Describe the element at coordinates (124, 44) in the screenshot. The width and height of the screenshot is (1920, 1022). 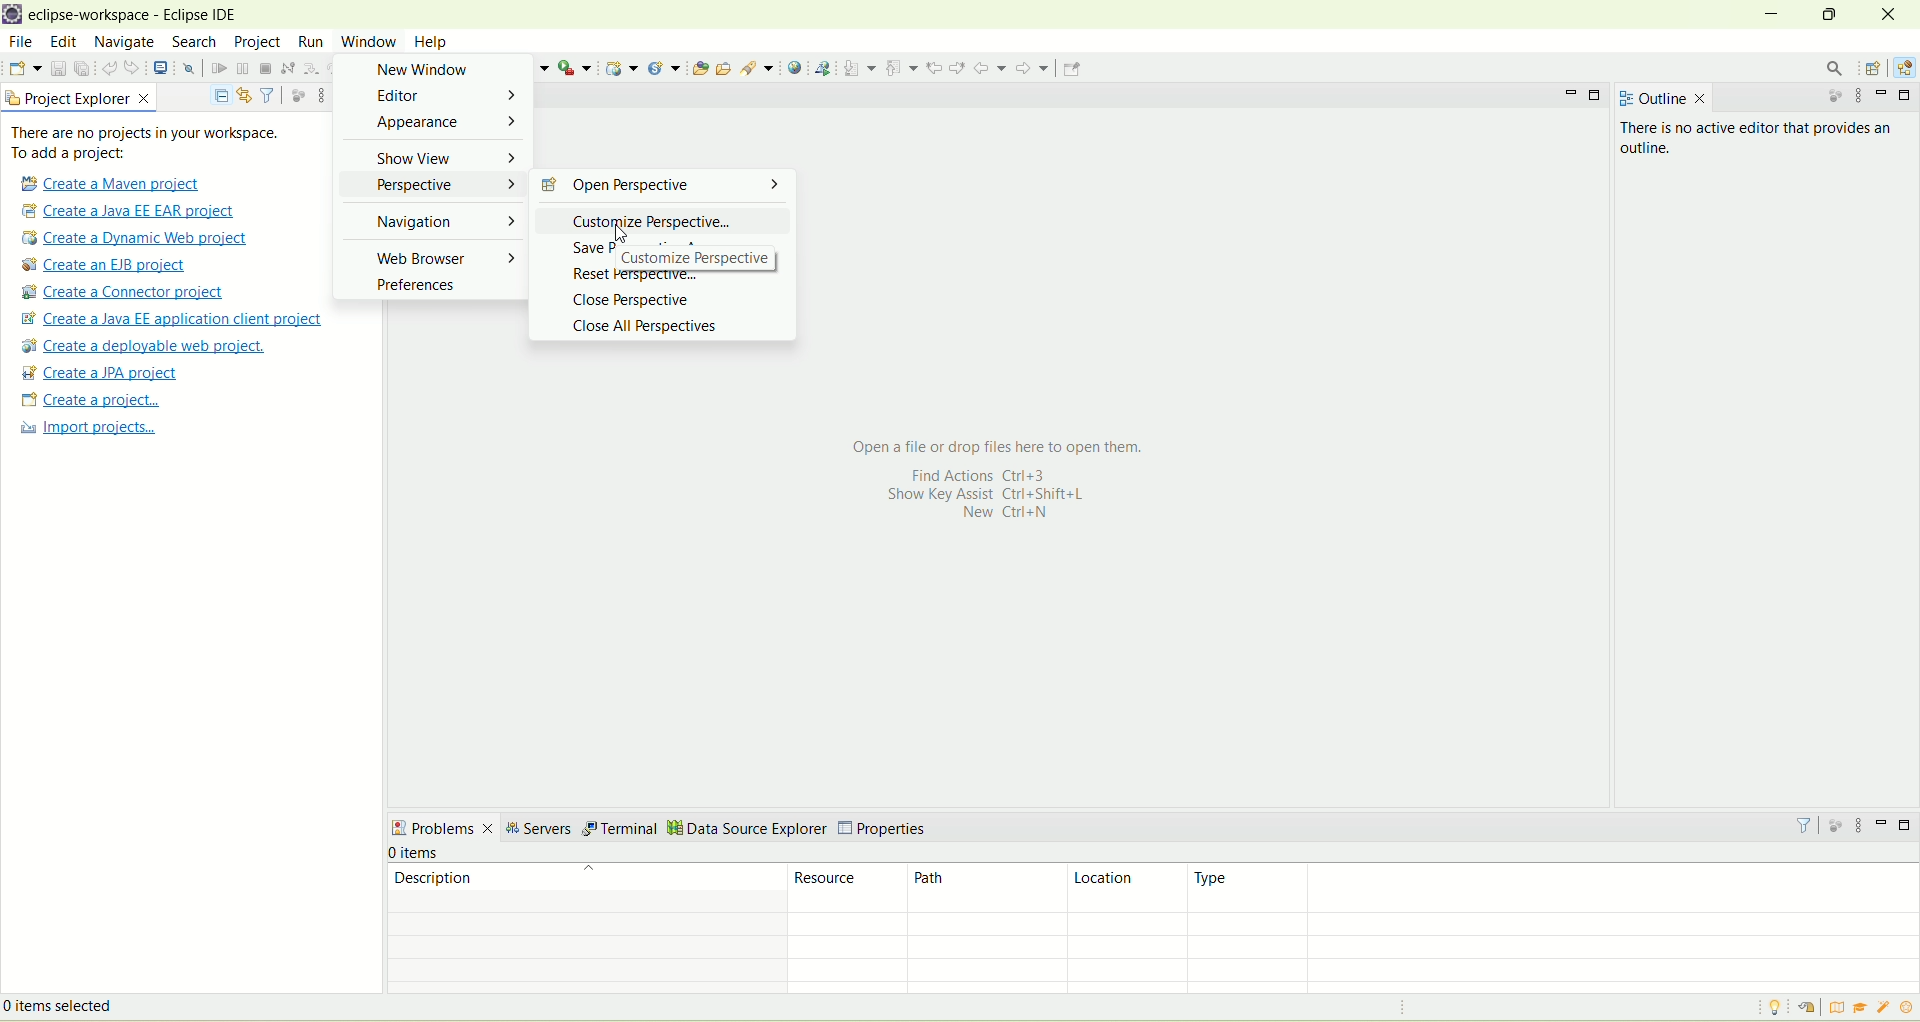
I see `navigate` at that location.